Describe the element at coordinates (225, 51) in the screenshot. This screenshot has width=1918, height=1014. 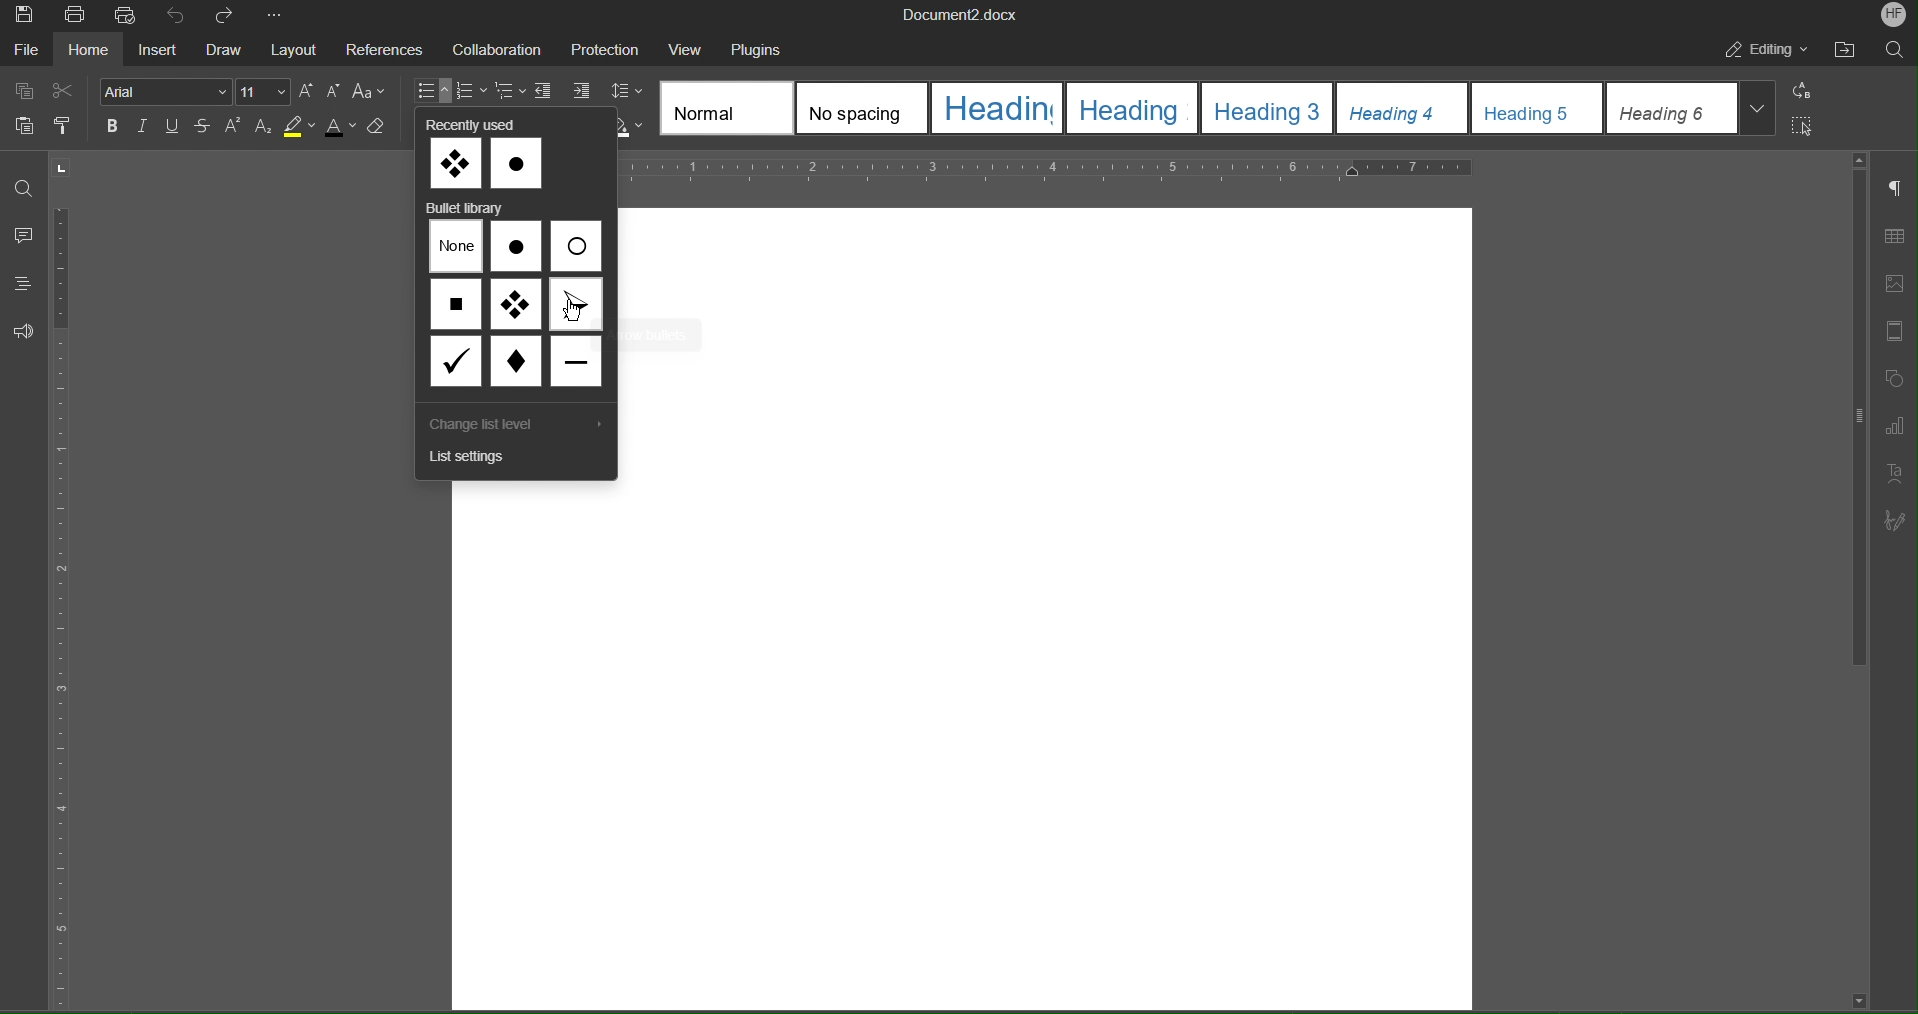
I see `Draw` at that location.